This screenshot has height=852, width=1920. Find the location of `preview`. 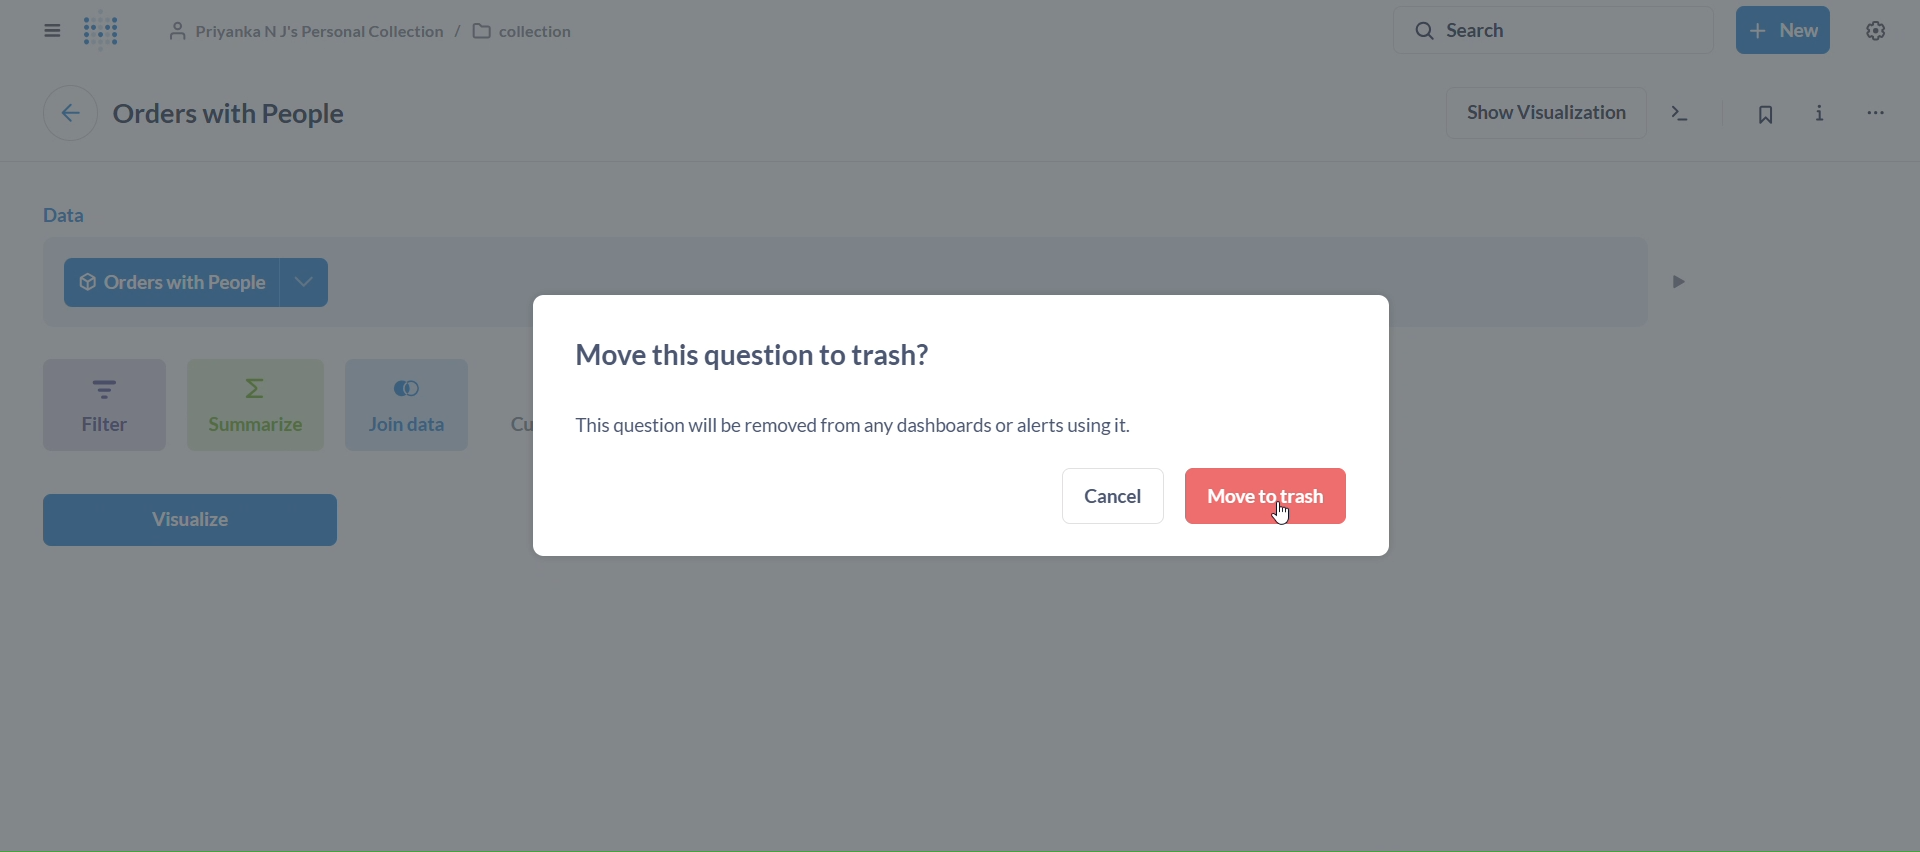

preview is located at coordinates (1681, 279).